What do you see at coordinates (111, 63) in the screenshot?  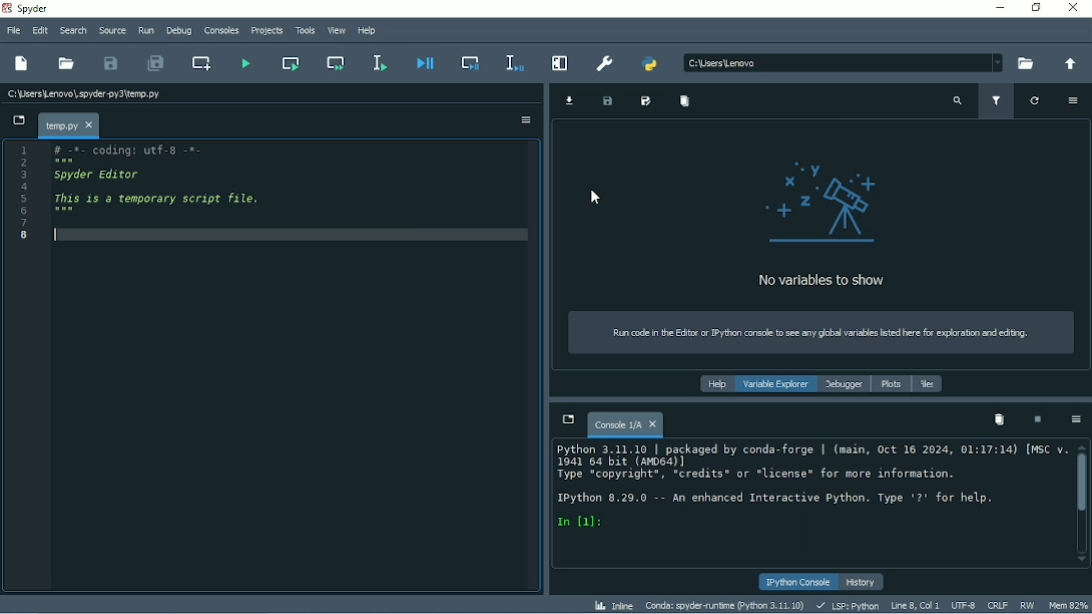 I see `Save file    ` at bounding box center [111, 63].